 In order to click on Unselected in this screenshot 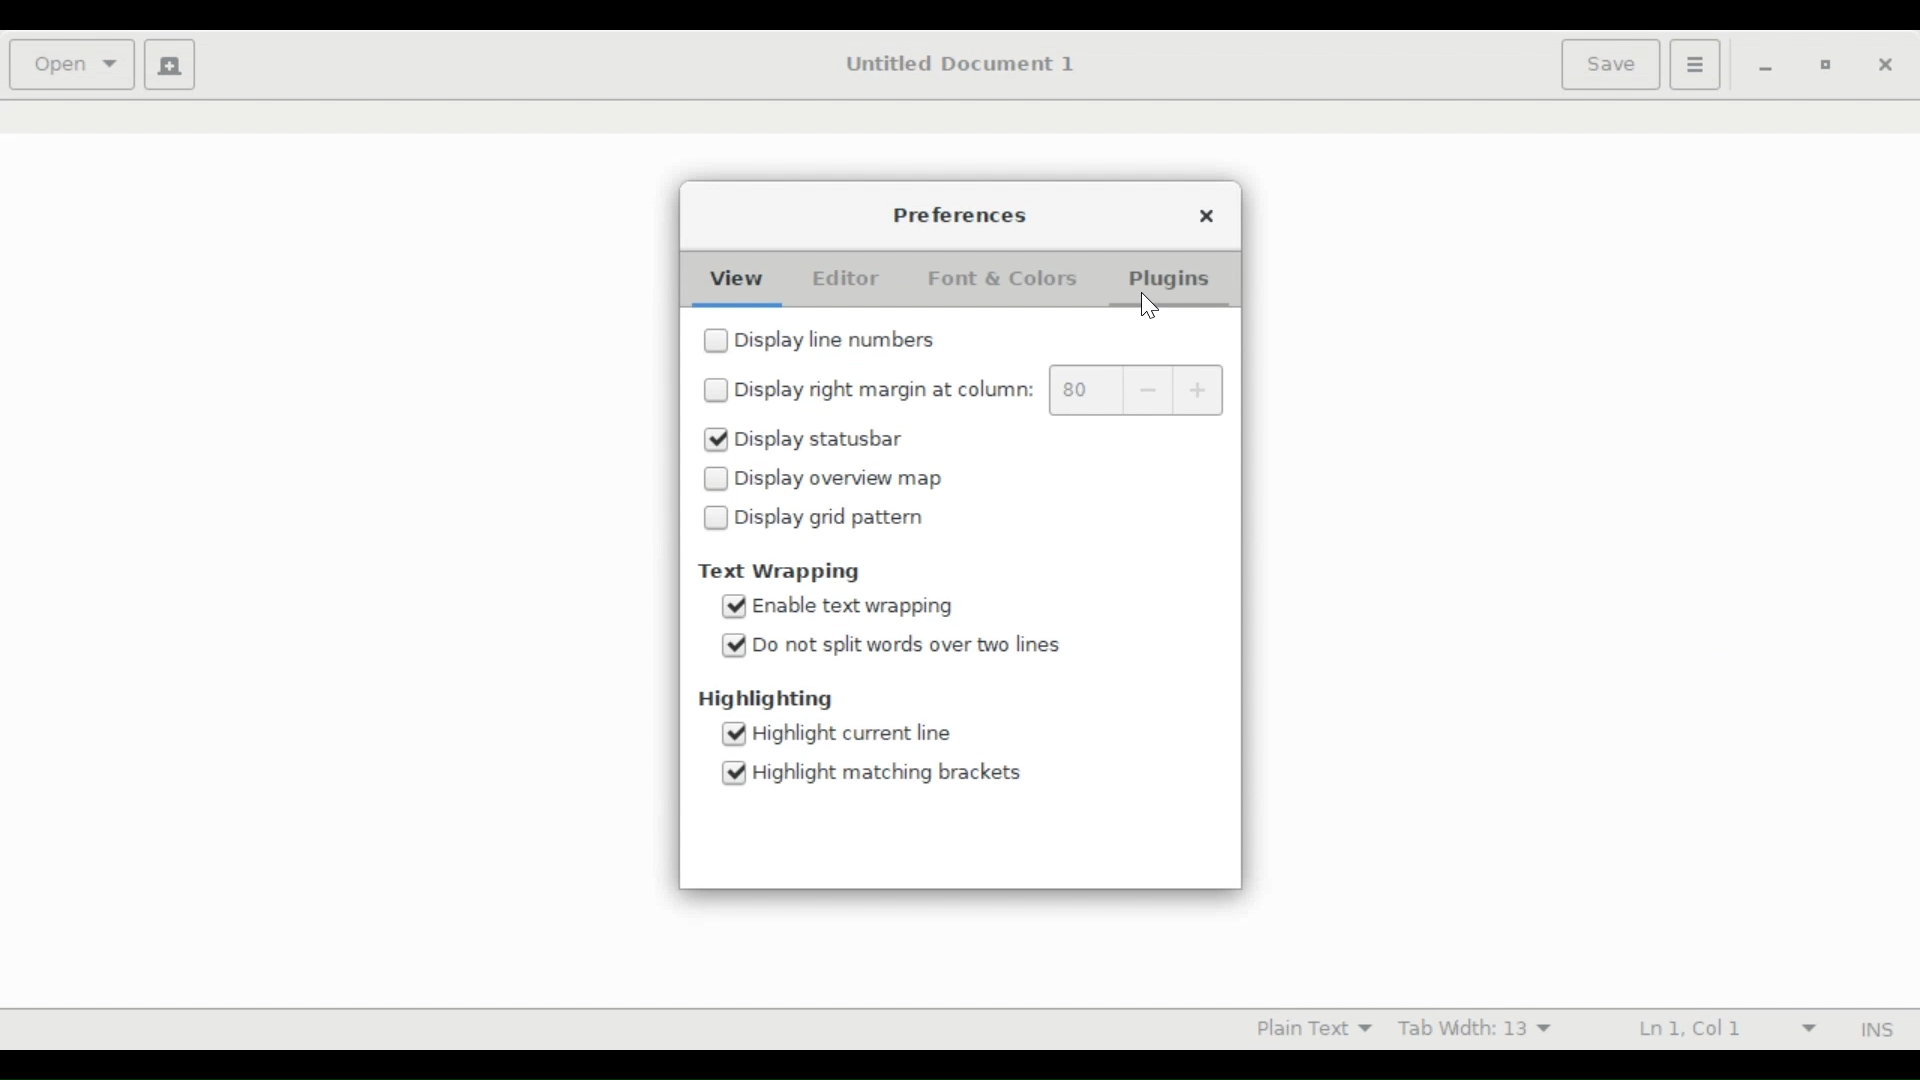, I will do `click(718, 517)`.